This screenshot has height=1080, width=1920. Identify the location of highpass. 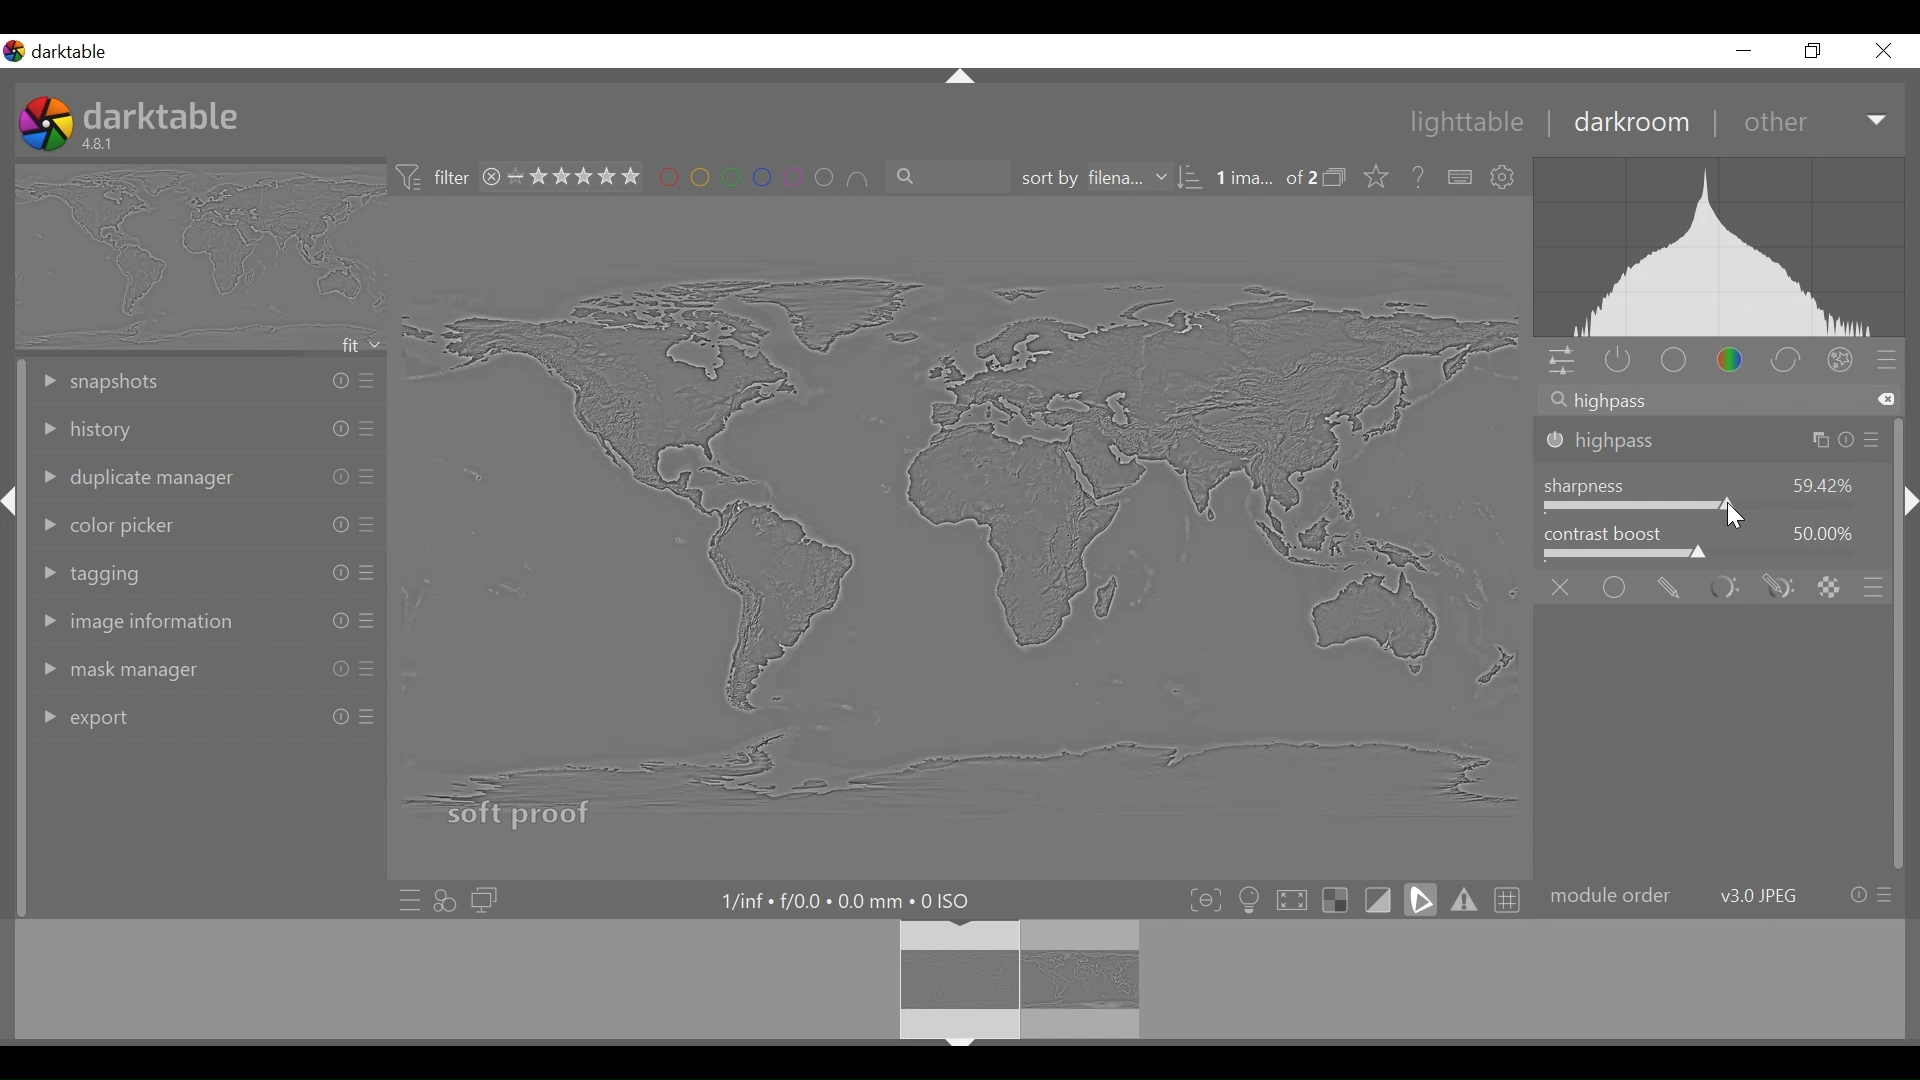
(1713, 443).